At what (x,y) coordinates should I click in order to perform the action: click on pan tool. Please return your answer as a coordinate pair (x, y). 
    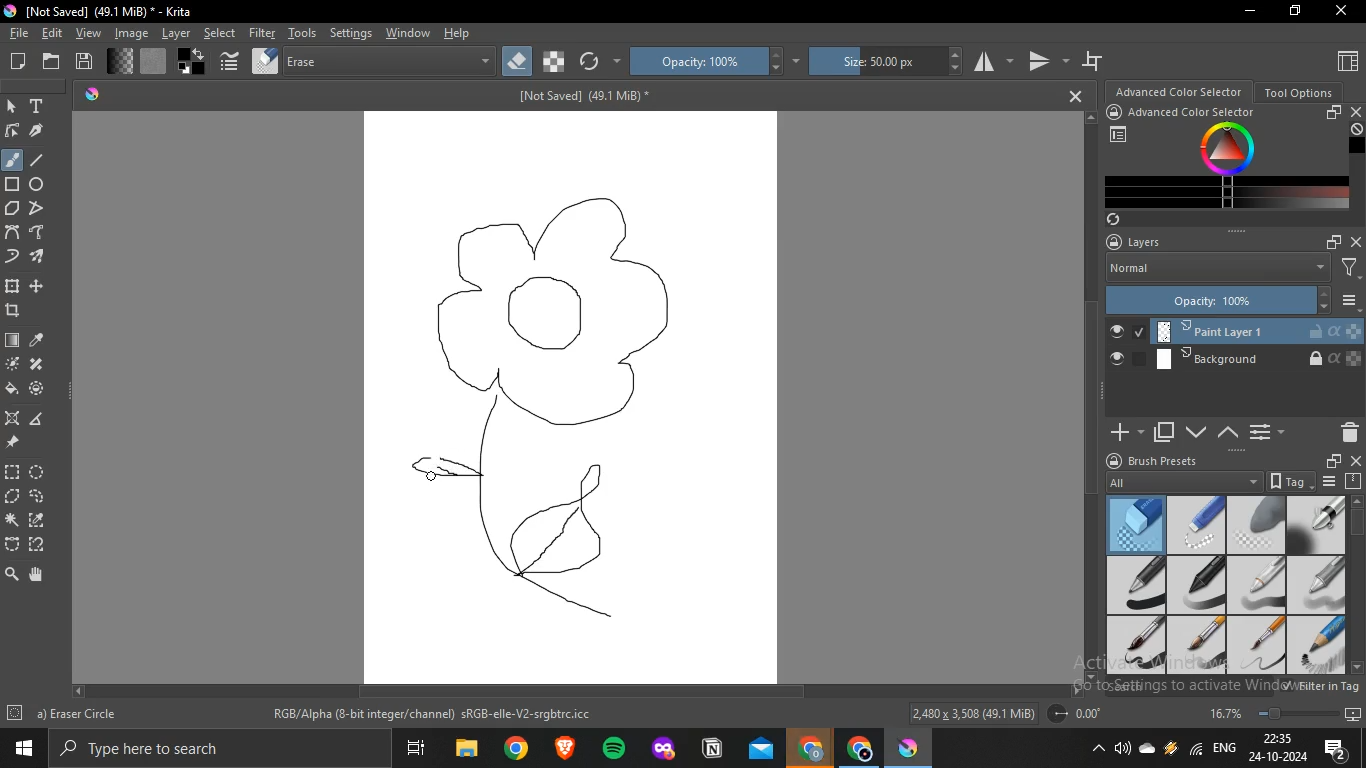
    Looking at the image, I should click on (37, 573).